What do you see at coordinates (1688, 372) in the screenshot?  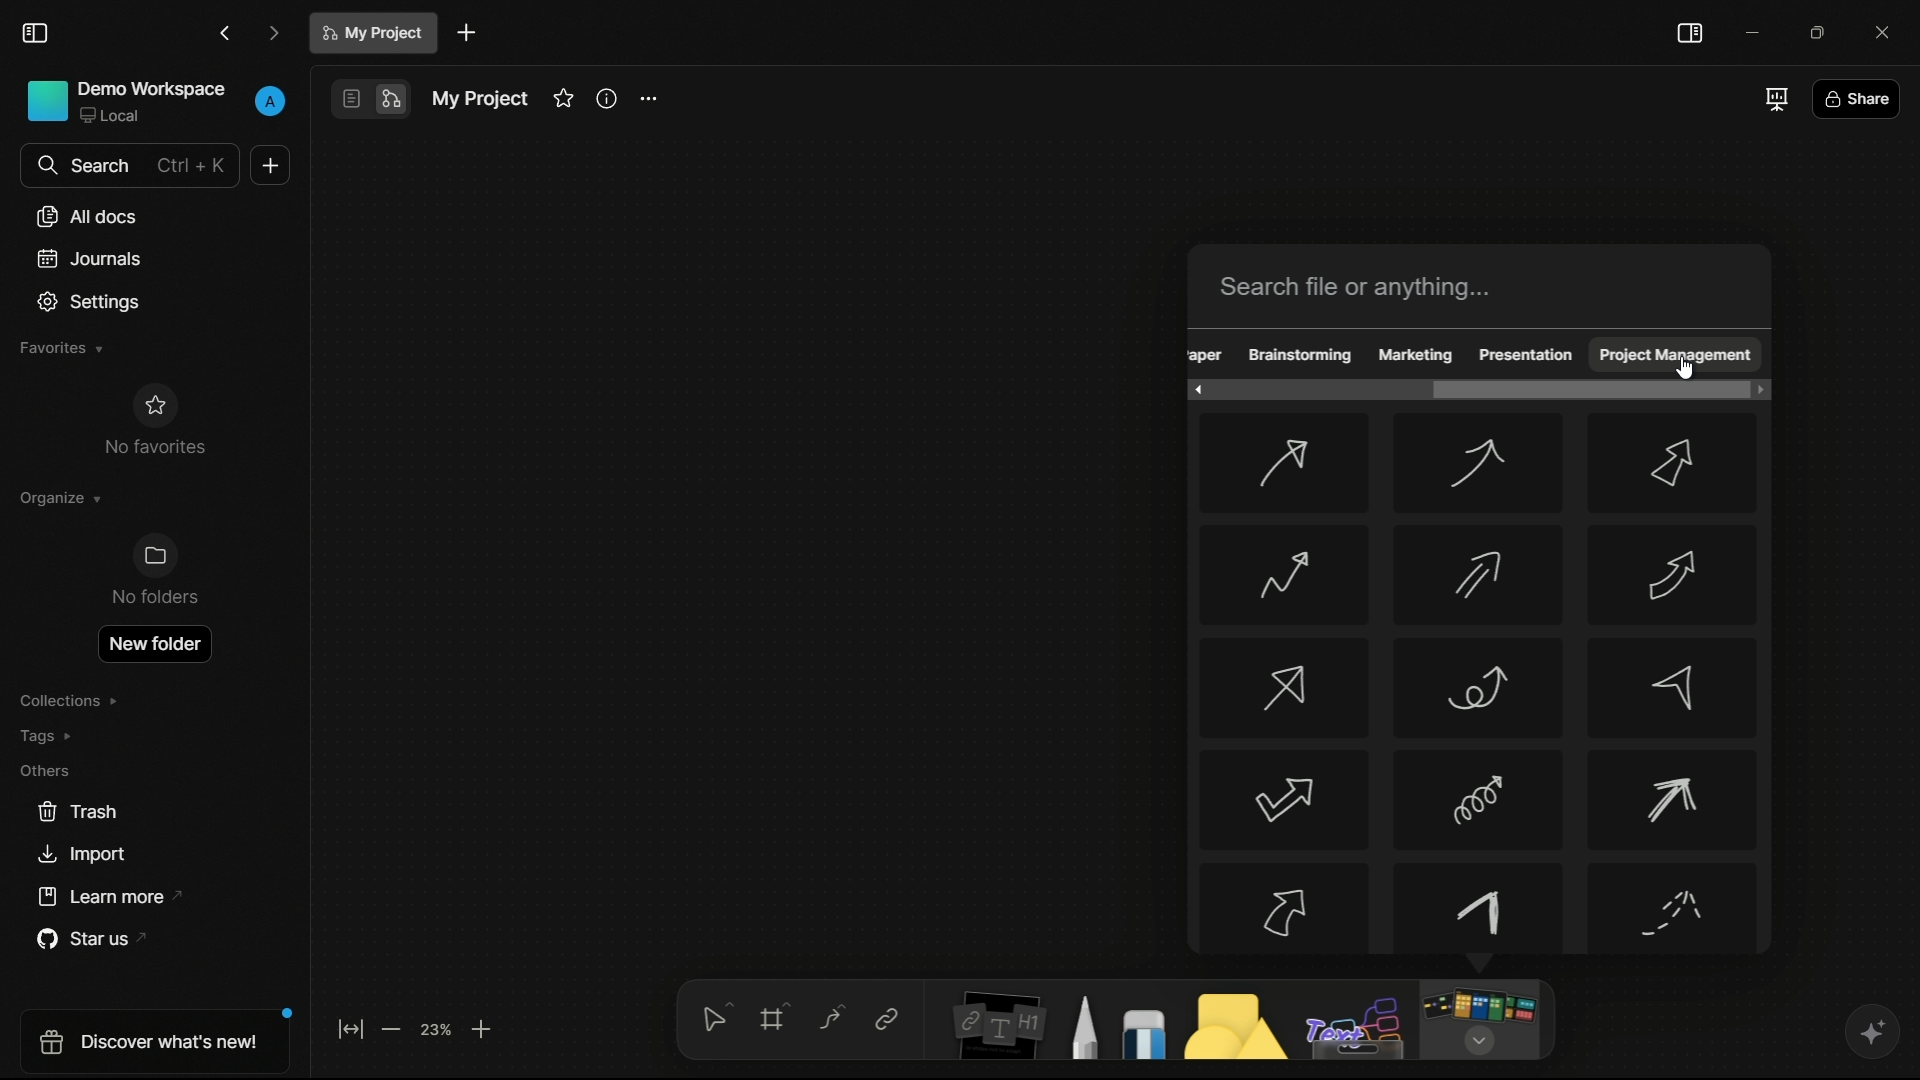 I see `cursor` at bounding box center [1688, 372].